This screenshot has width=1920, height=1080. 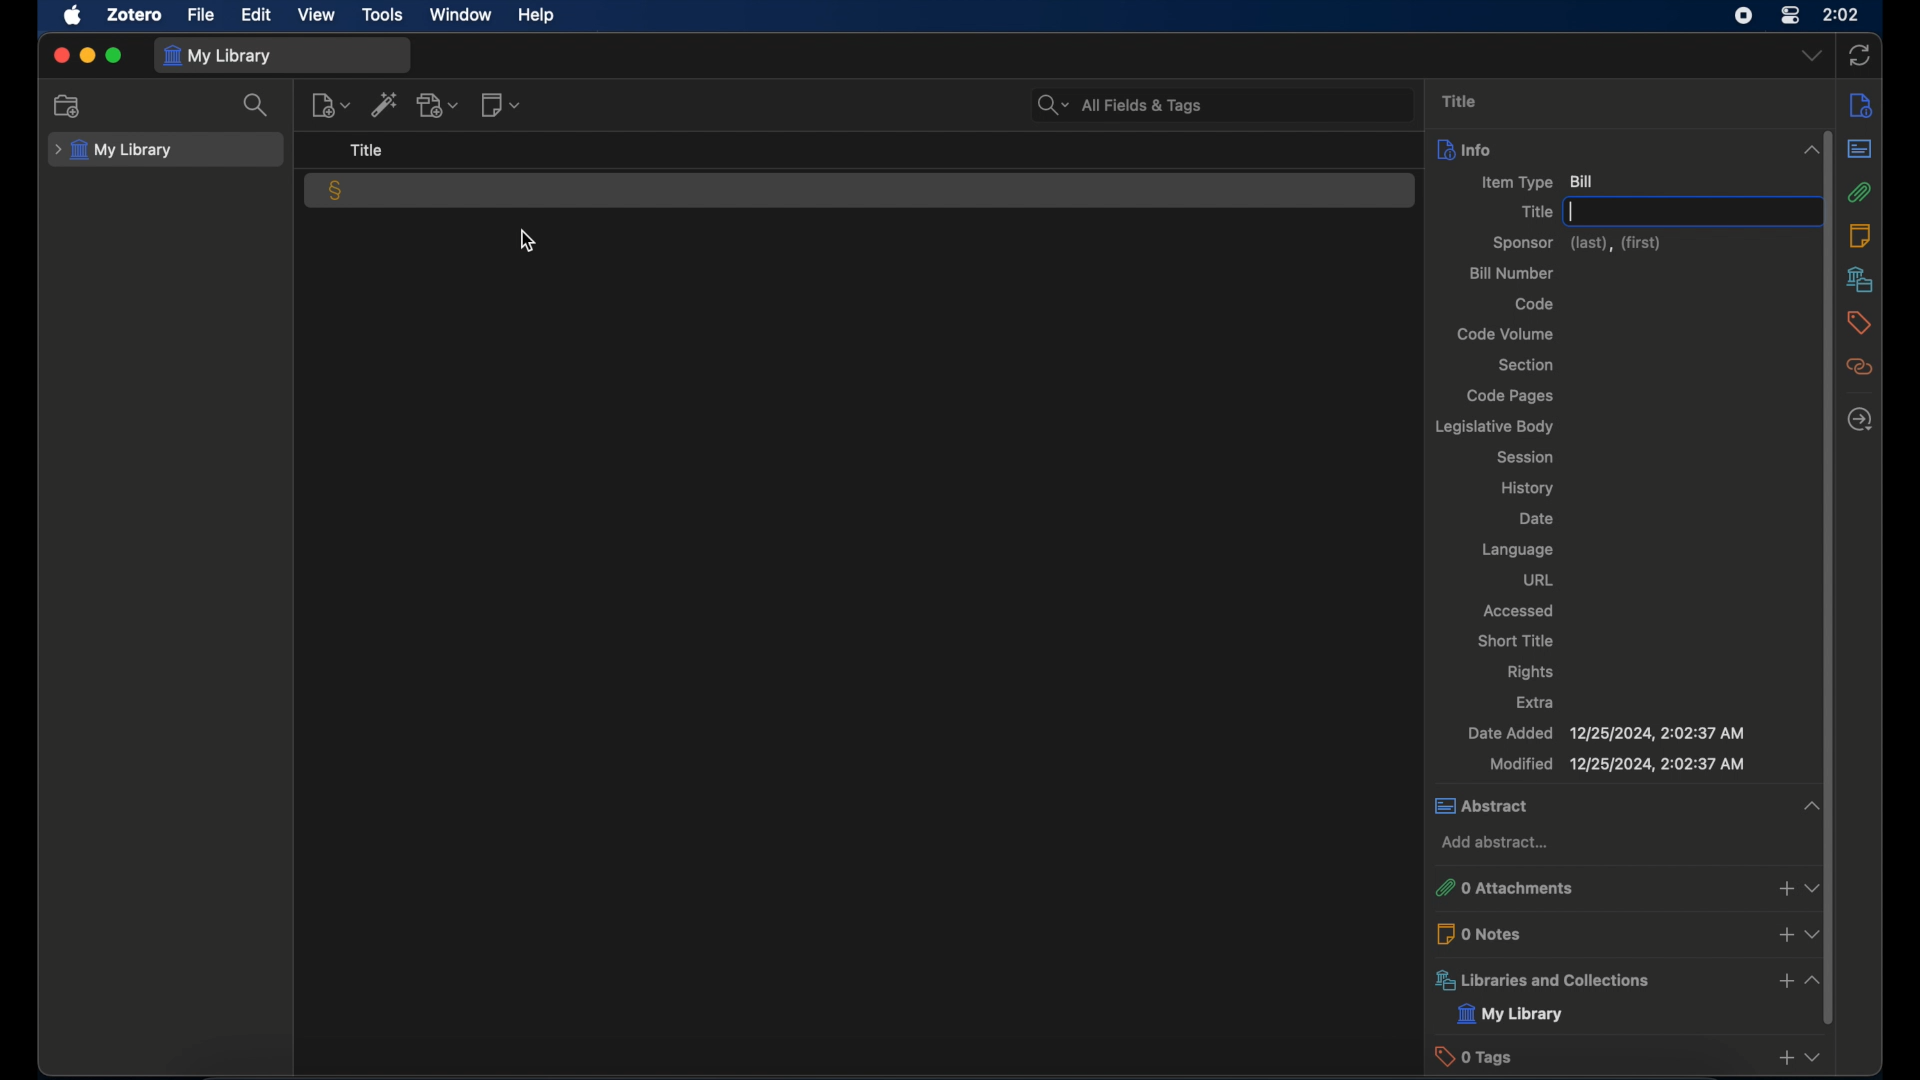 I want to click on my library, so click(x=1511, y=1015).